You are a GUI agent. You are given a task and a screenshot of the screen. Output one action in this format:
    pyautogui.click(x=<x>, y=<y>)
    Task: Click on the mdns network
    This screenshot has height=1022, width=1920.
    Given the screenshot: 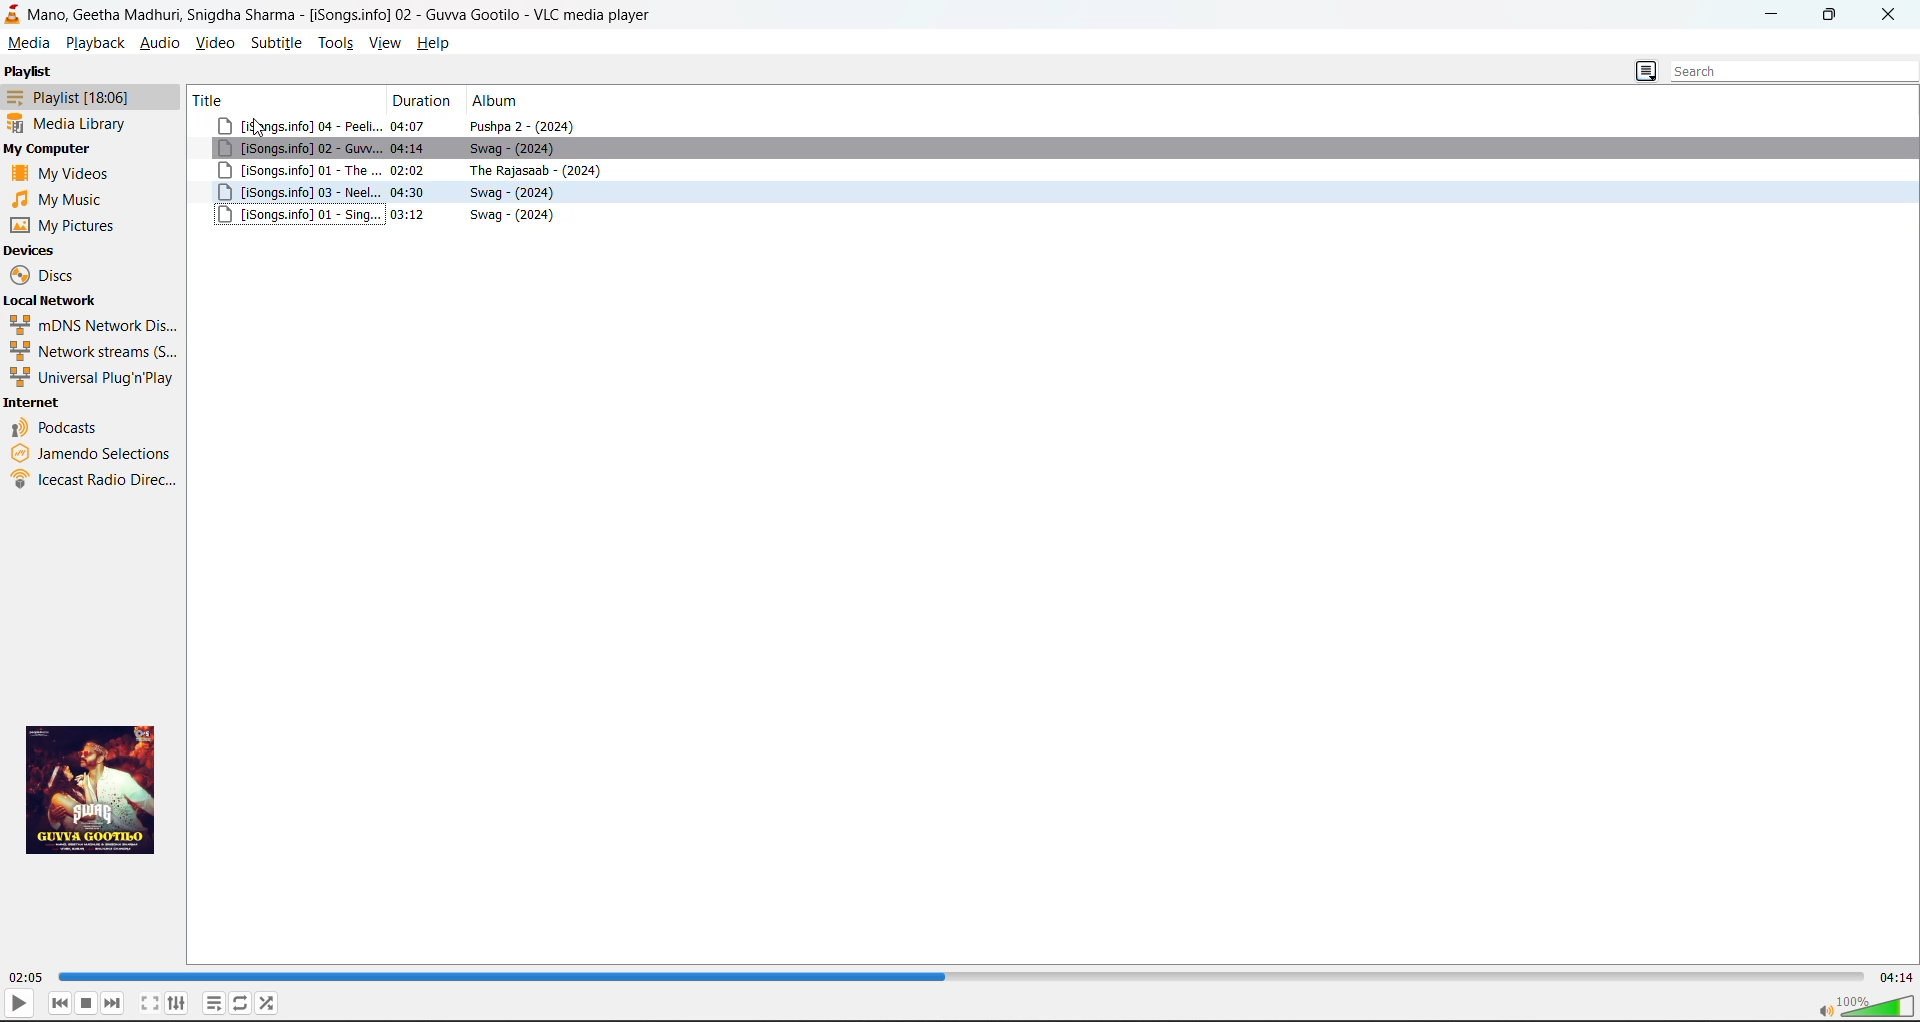 What is the action you would take?
    pyautogui.click(x=91, y=324)
    